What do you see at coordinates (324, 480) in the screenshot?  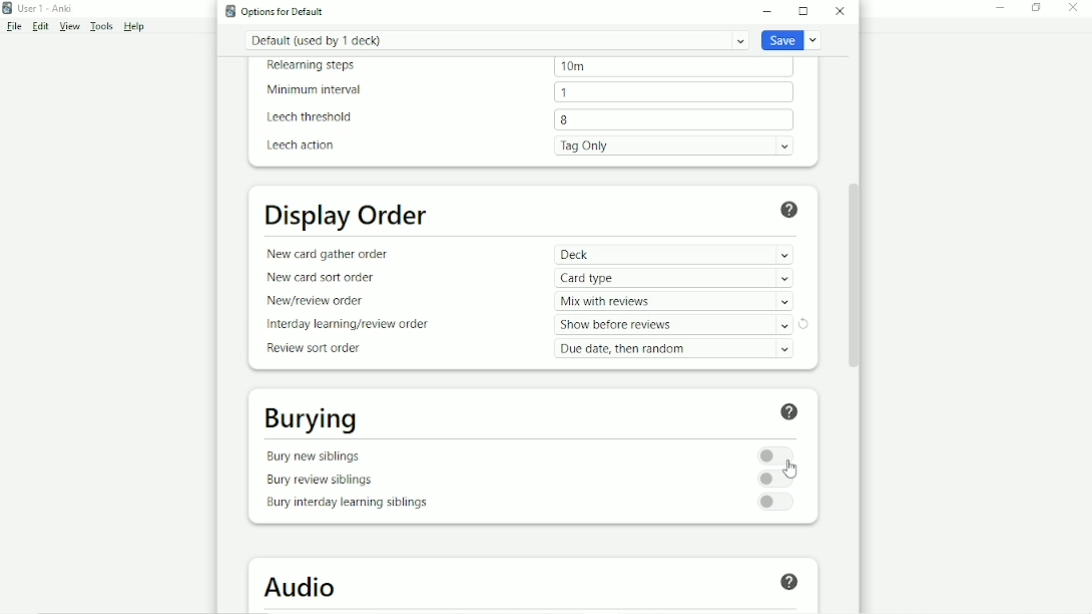 I see `Bury review siblings` at bounding box center [324, 480].